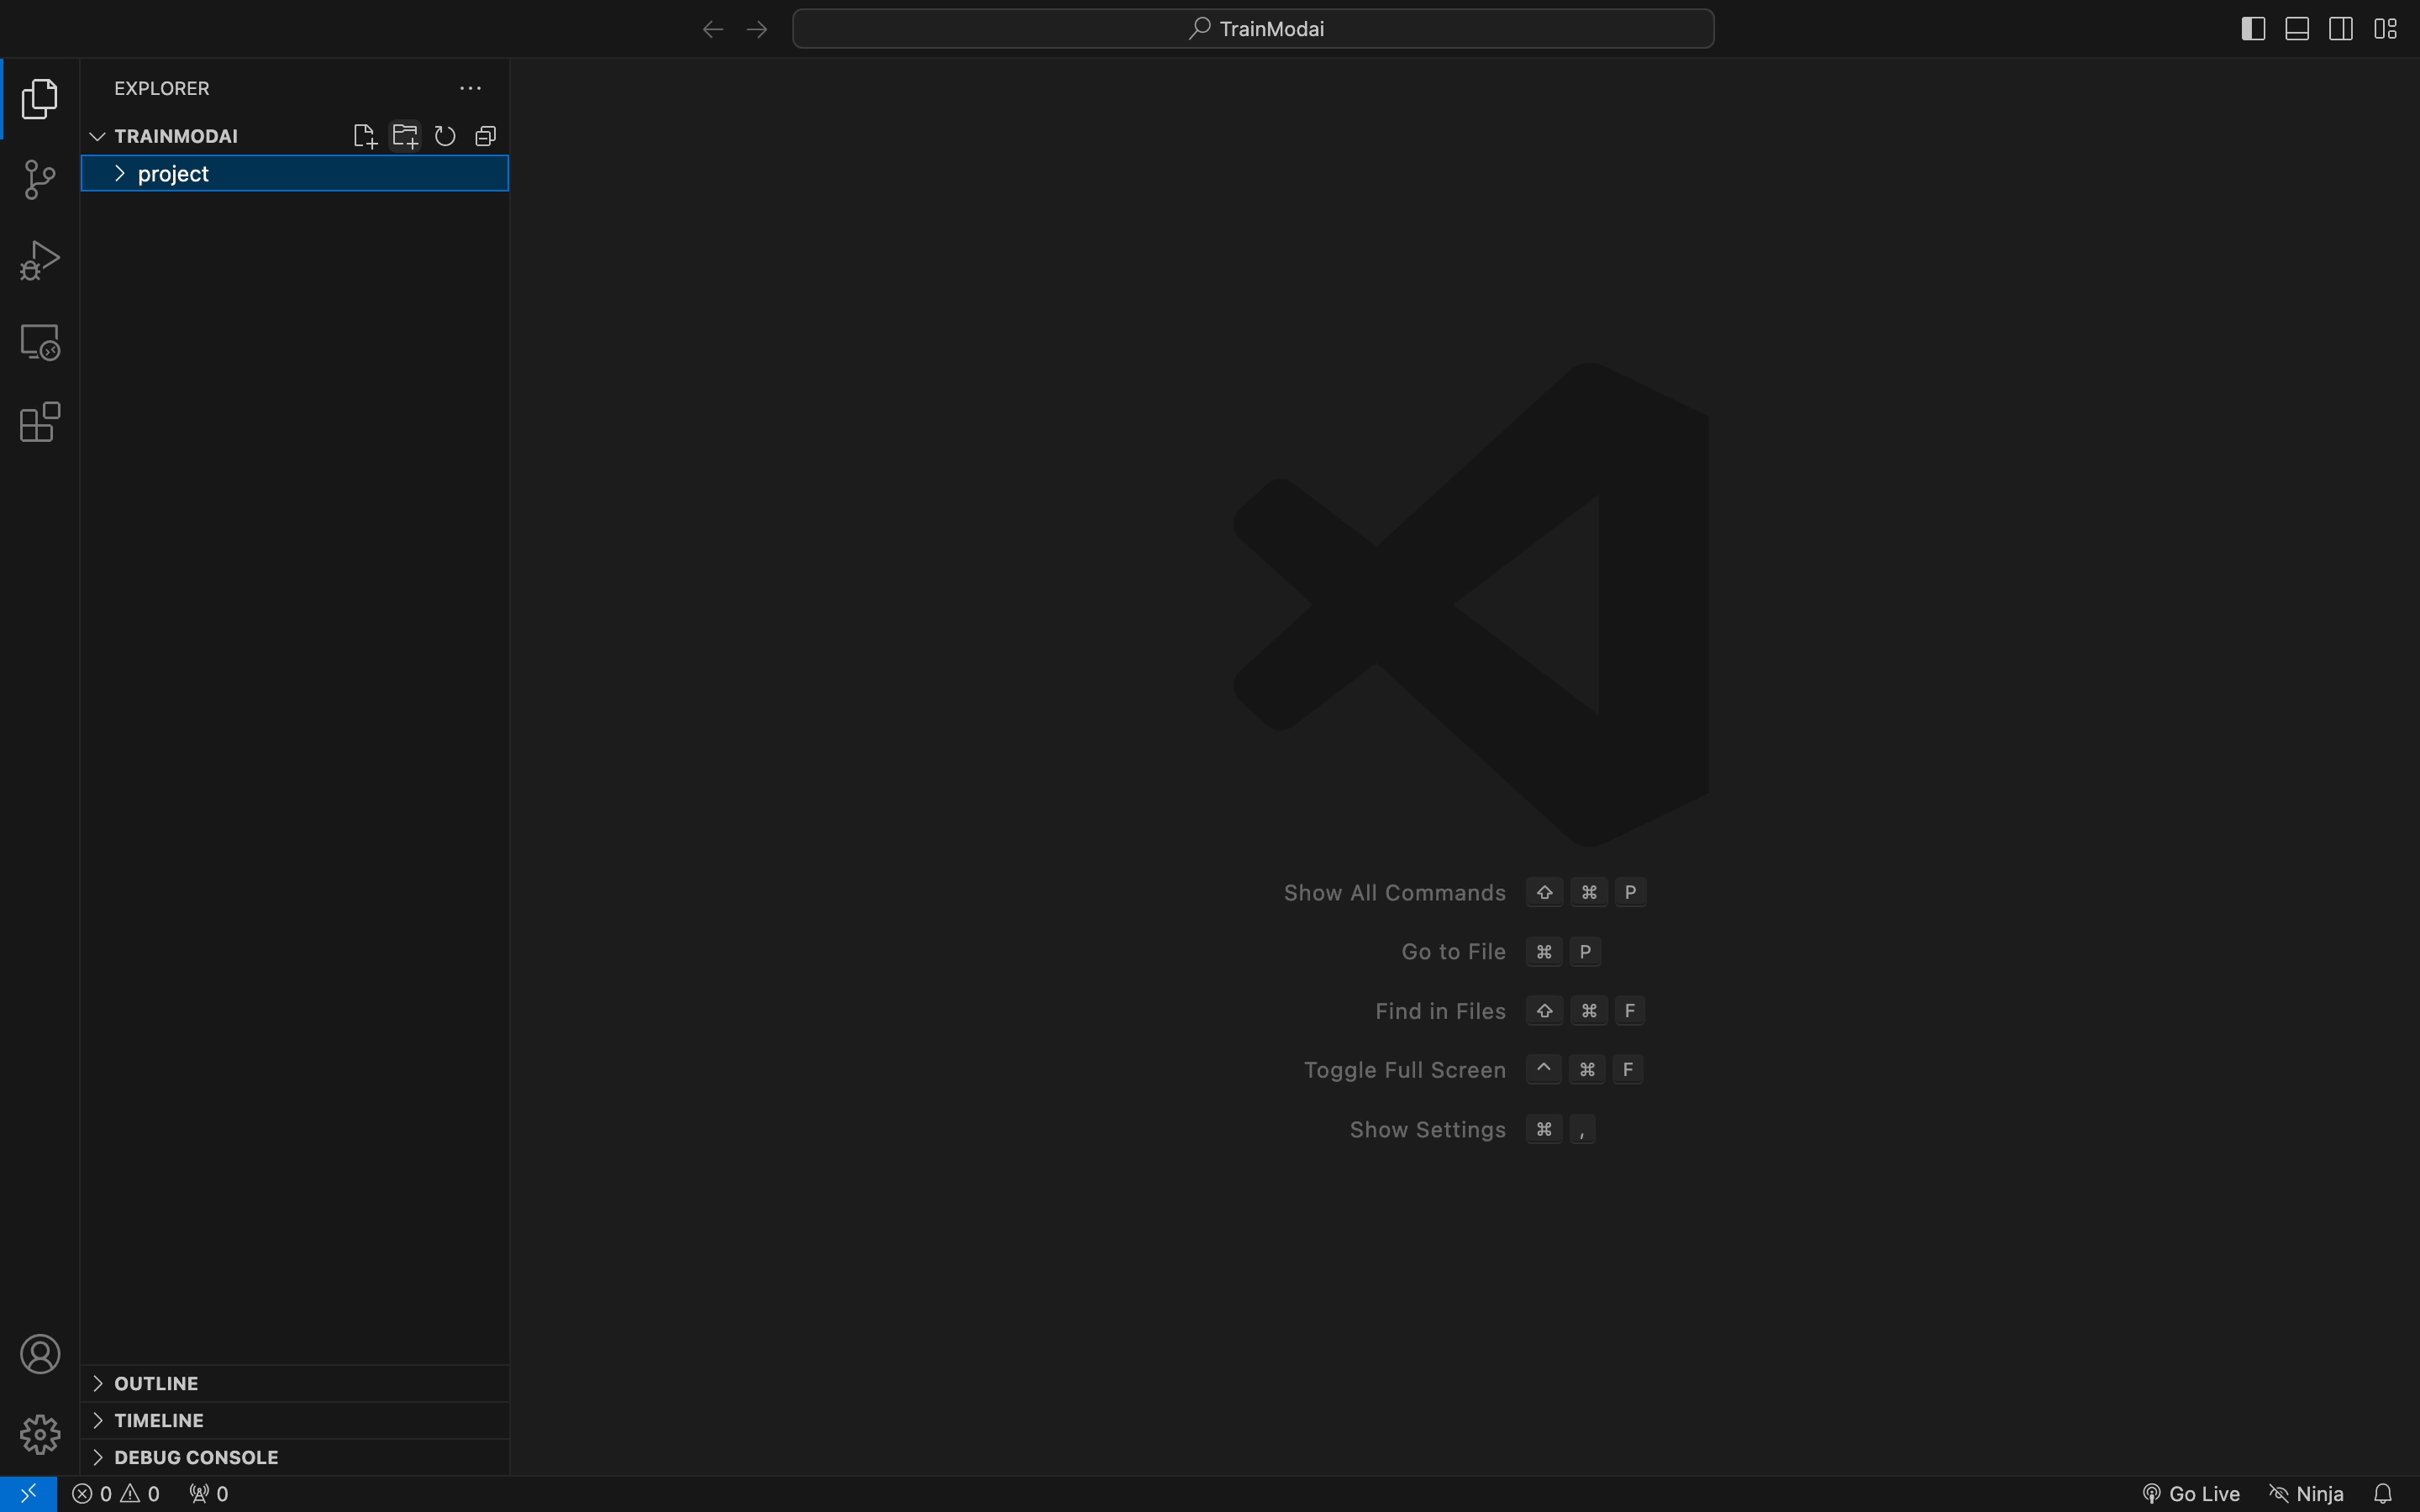 The image size is (2420, 1512). Describe the element at coordinates (38, 422) in the screenshot. I see `extensions` at that location.